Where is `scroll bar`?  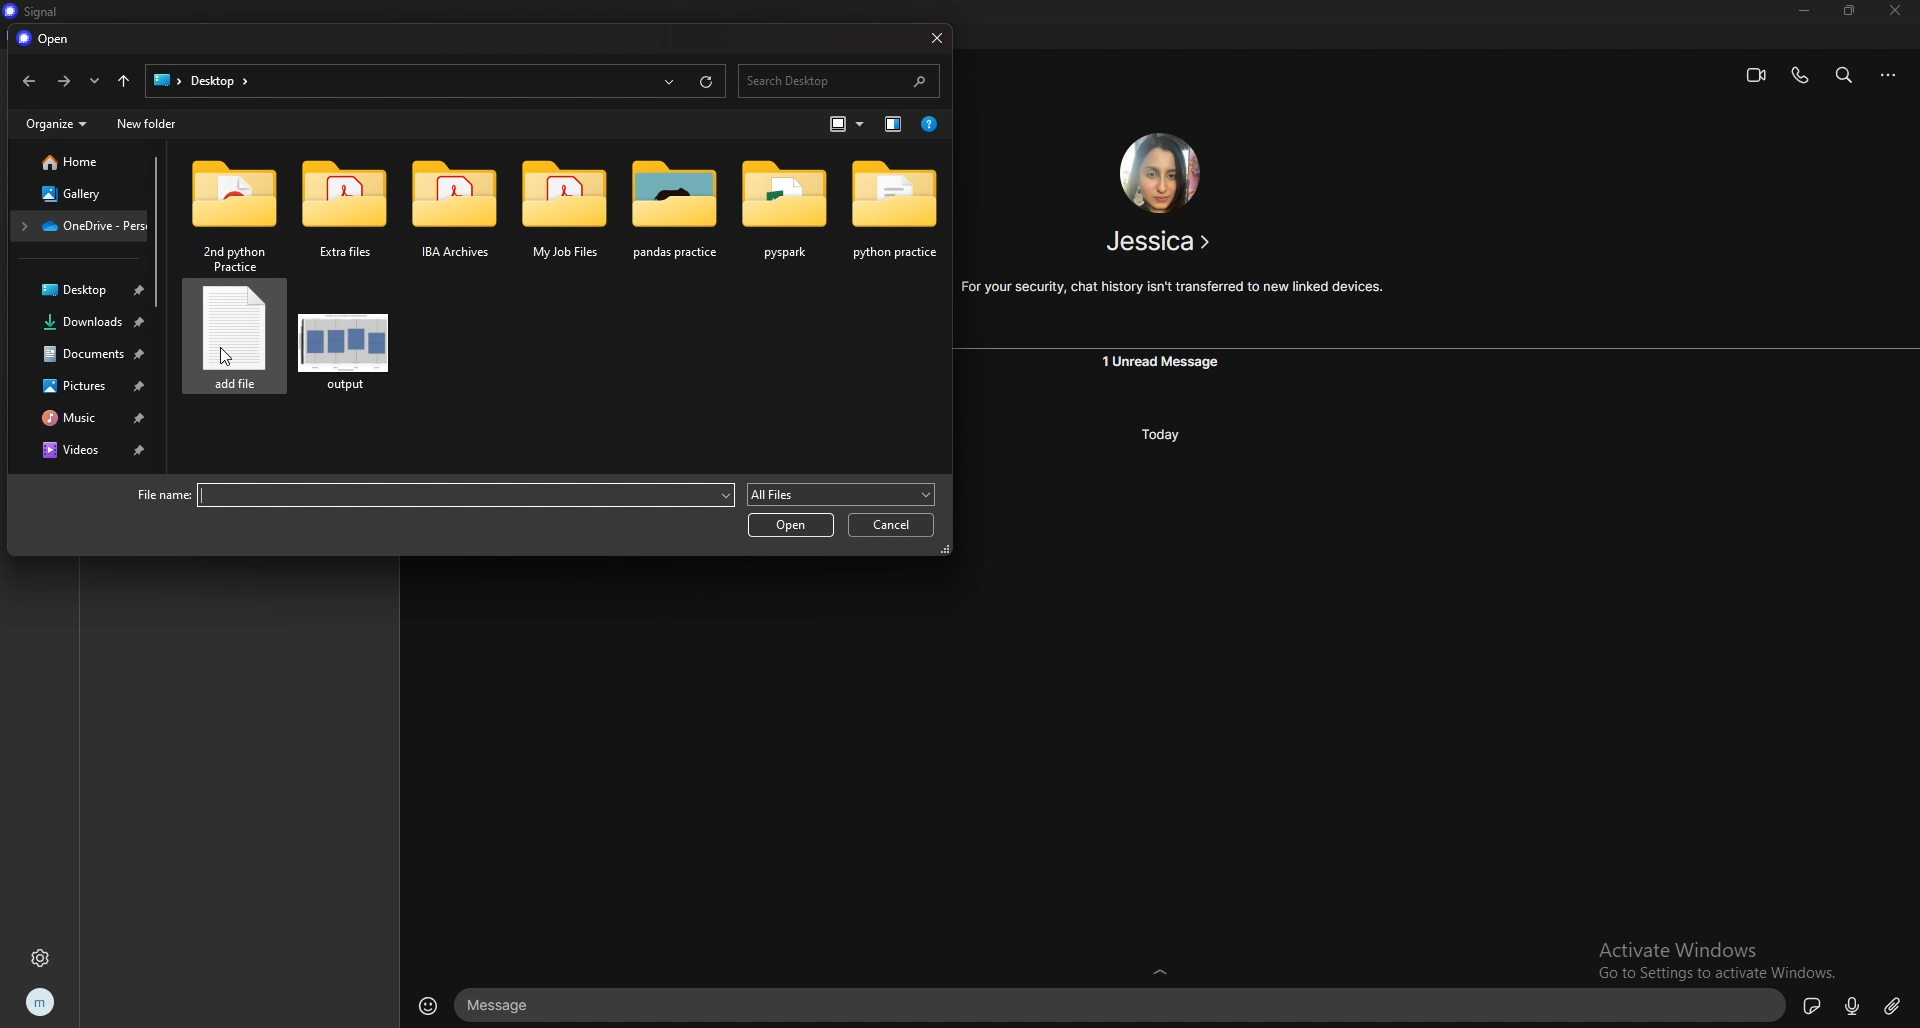 scroll bar is located at coordinates (161, 231).